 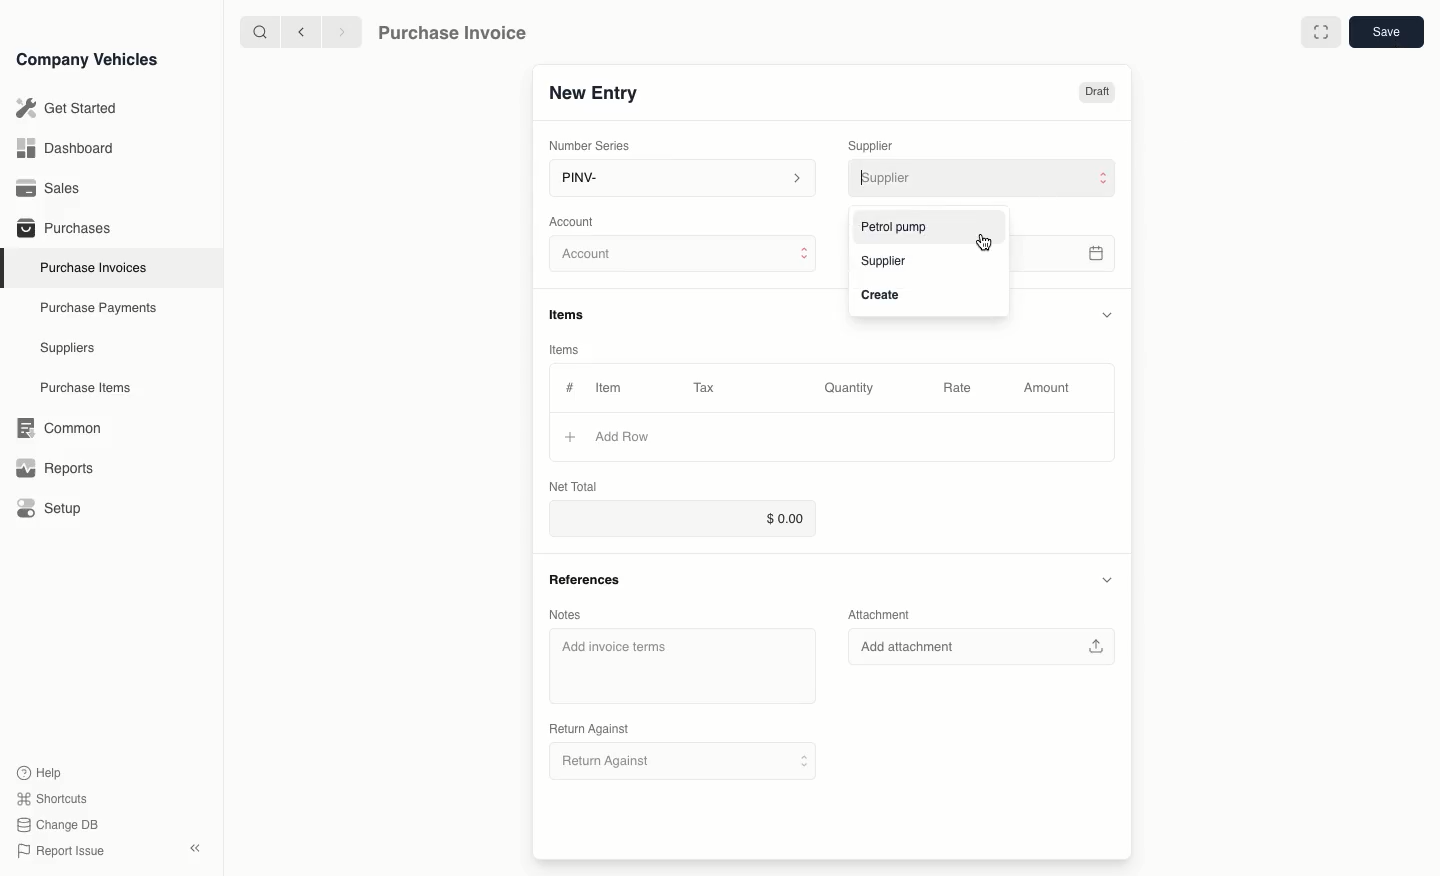 I want to click on Create, so click(x=922, y=299).